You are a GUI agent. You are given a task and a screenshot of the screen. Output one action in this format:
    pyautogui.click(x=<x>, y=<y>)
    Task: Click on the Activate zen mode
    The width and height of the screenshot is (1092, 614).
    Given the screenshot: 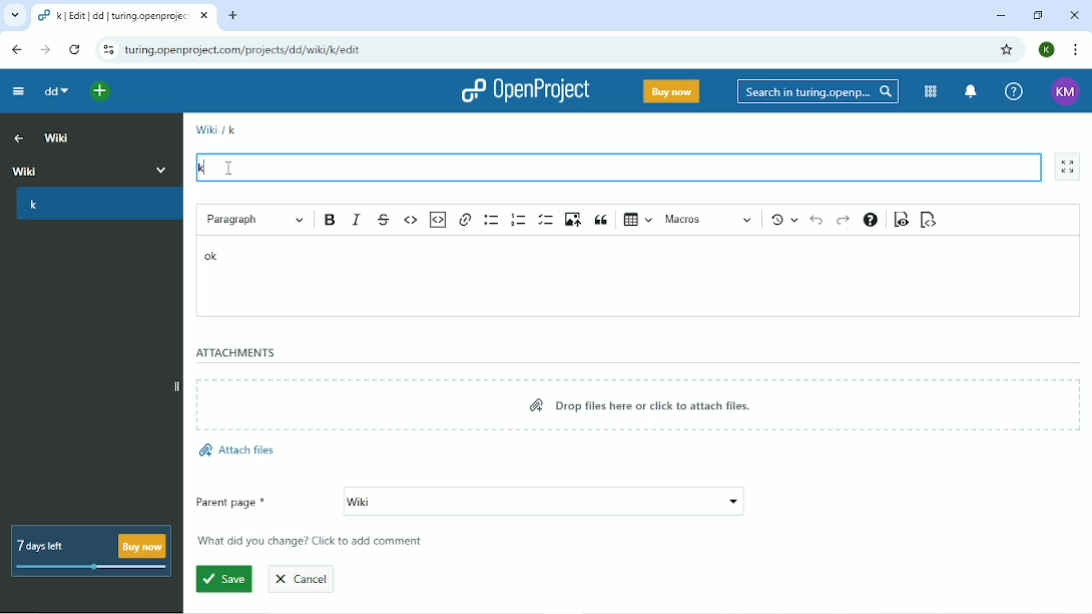 What is the action you would take?
    pyautogui.click(x=1067, y=167)
    